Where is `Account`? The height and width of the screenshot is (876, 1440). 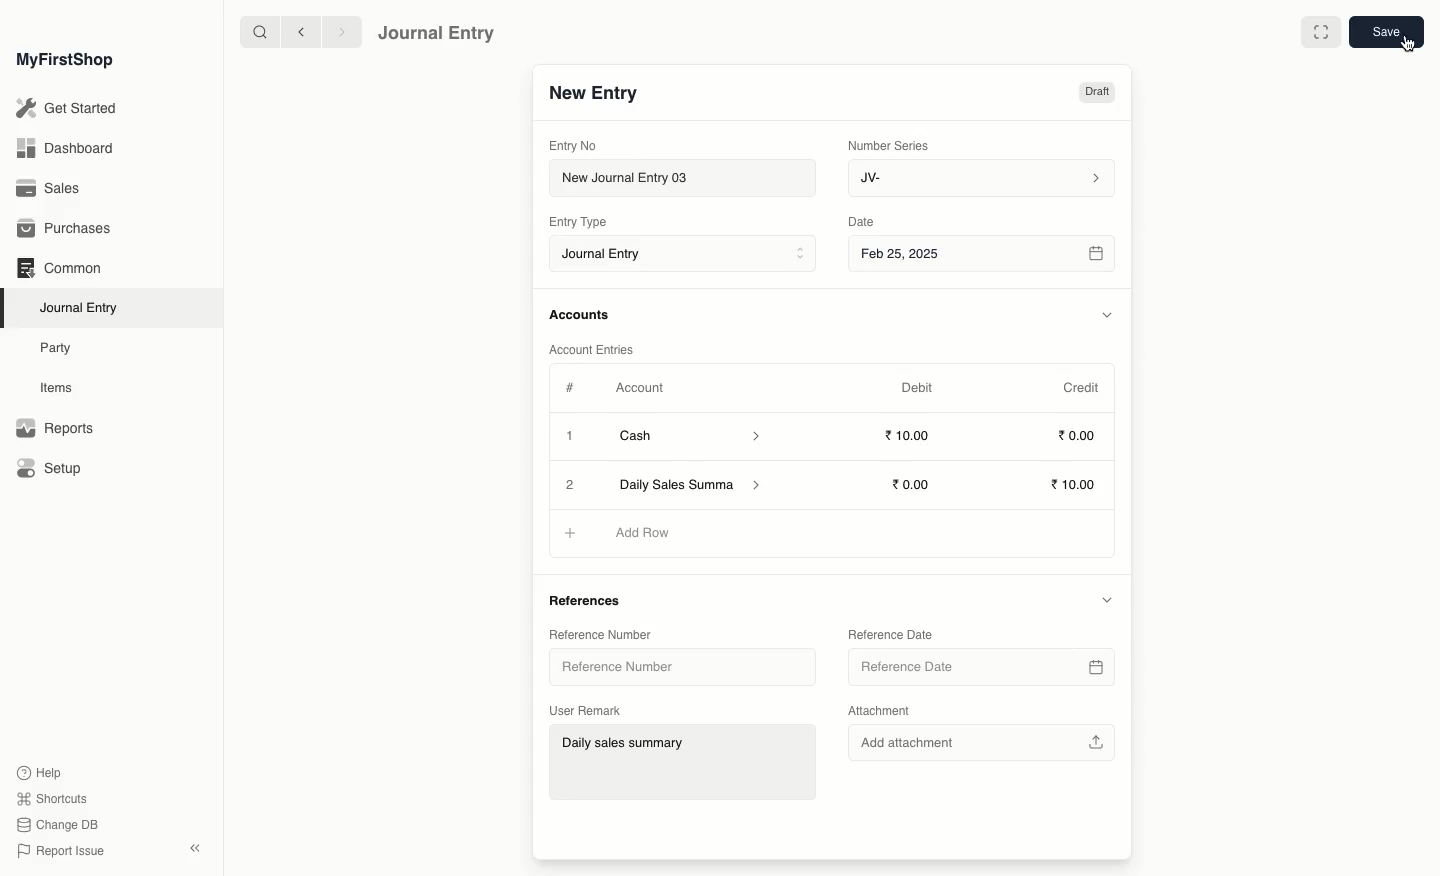 Account is located at coordinates (639, 388).